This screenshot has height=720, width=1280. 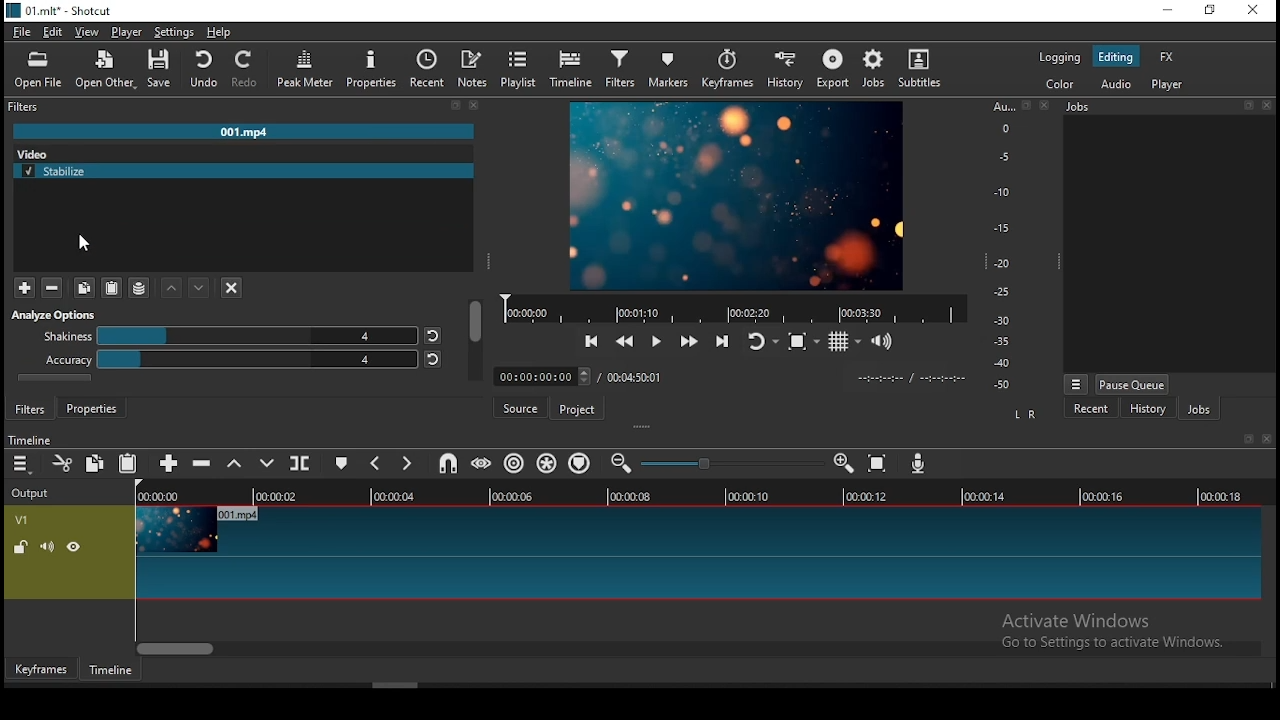 I want to click on recent, so click(x=430, y=70).